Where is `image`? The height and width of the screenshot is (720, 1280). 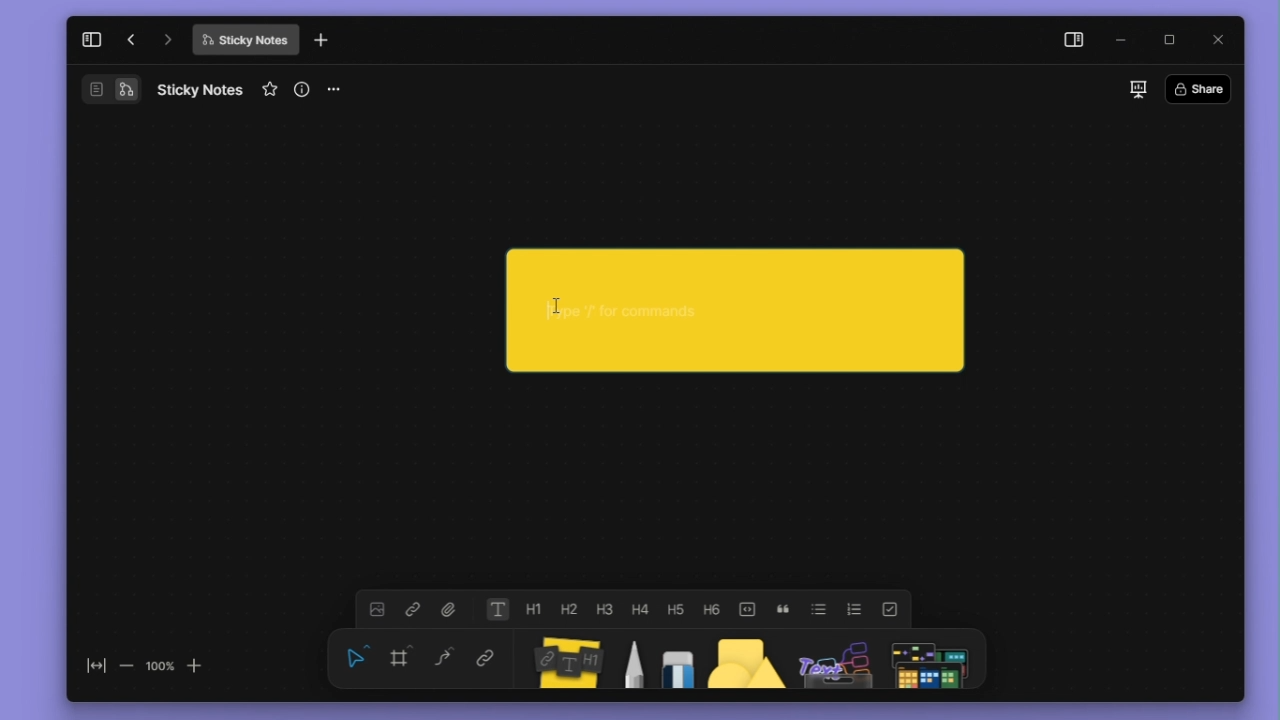 image is located at coordinates (379, 610).